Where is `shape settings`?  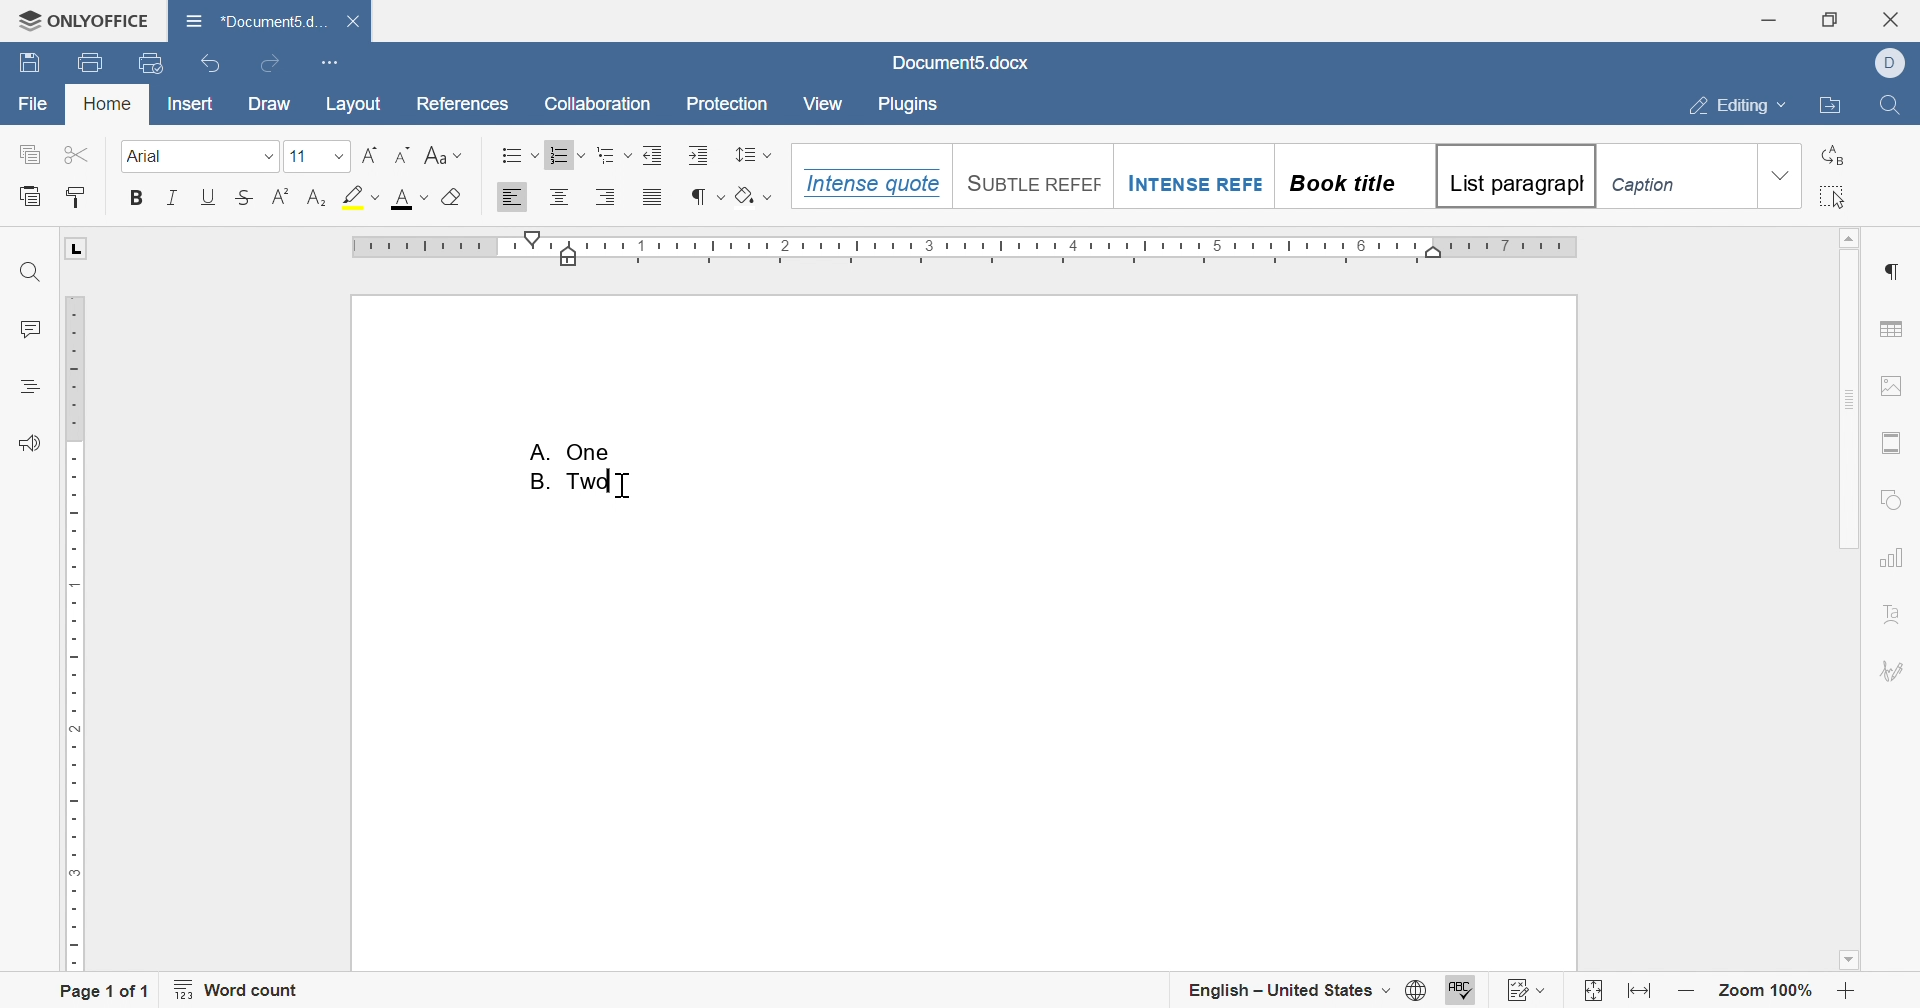
shape settings is located at coordinates (1888, 498).